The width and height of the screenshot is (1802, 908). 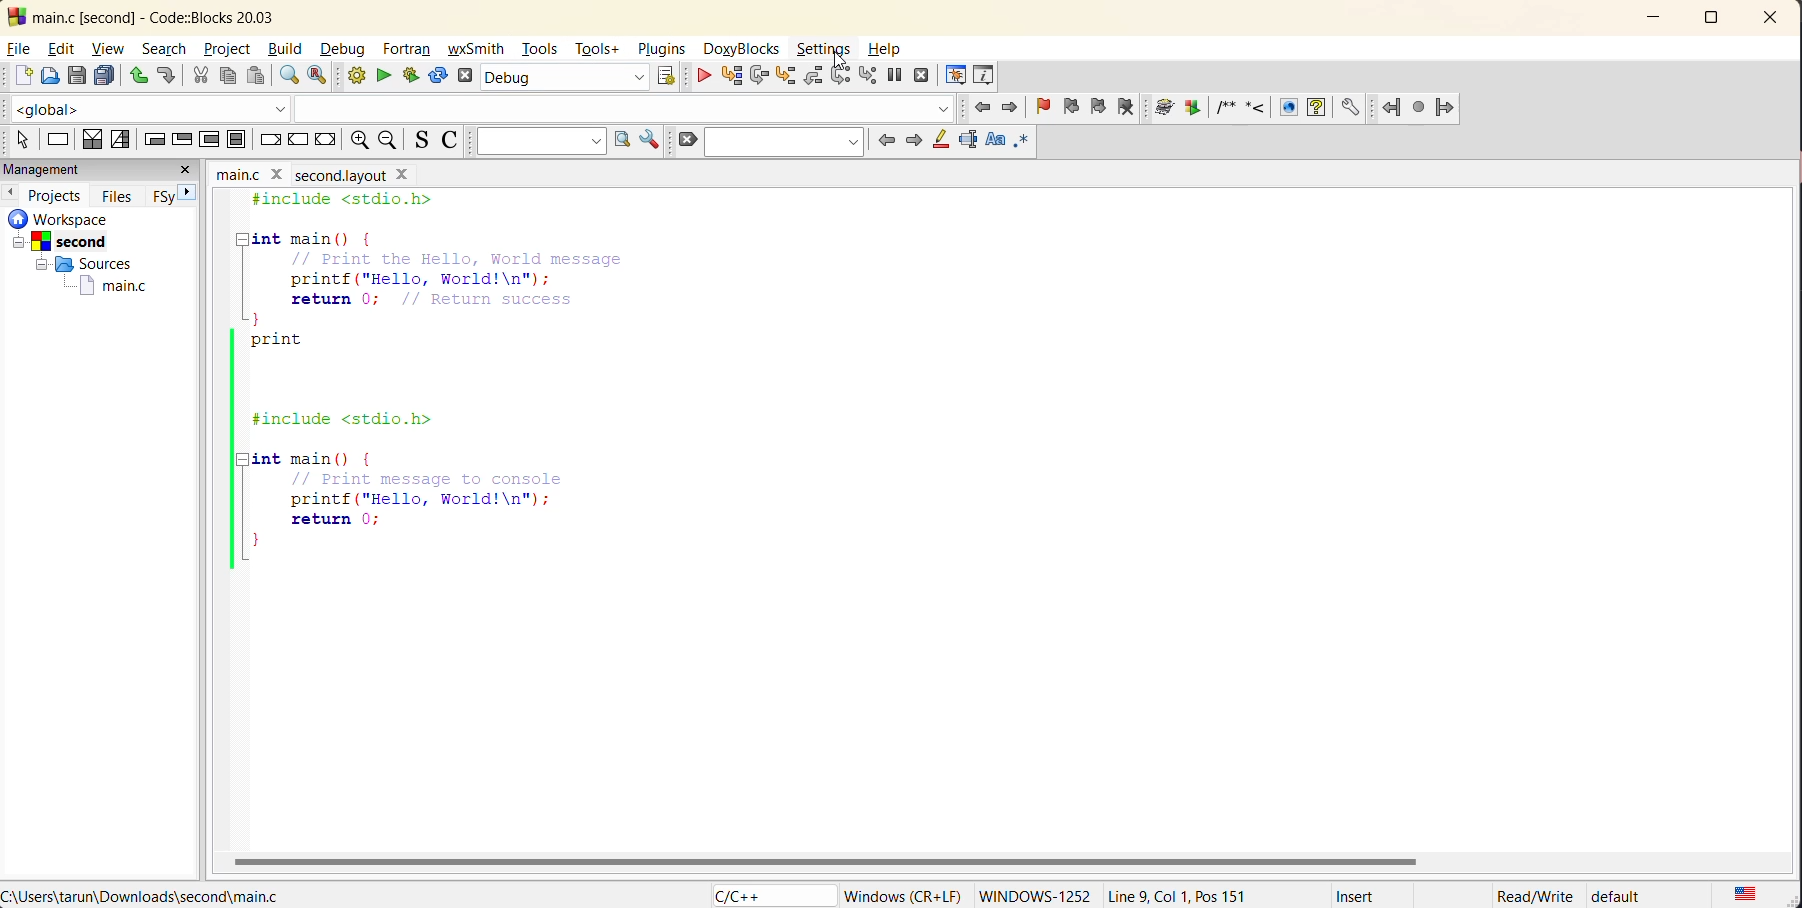 I want to click on show options window, so click(x=650, y=143).